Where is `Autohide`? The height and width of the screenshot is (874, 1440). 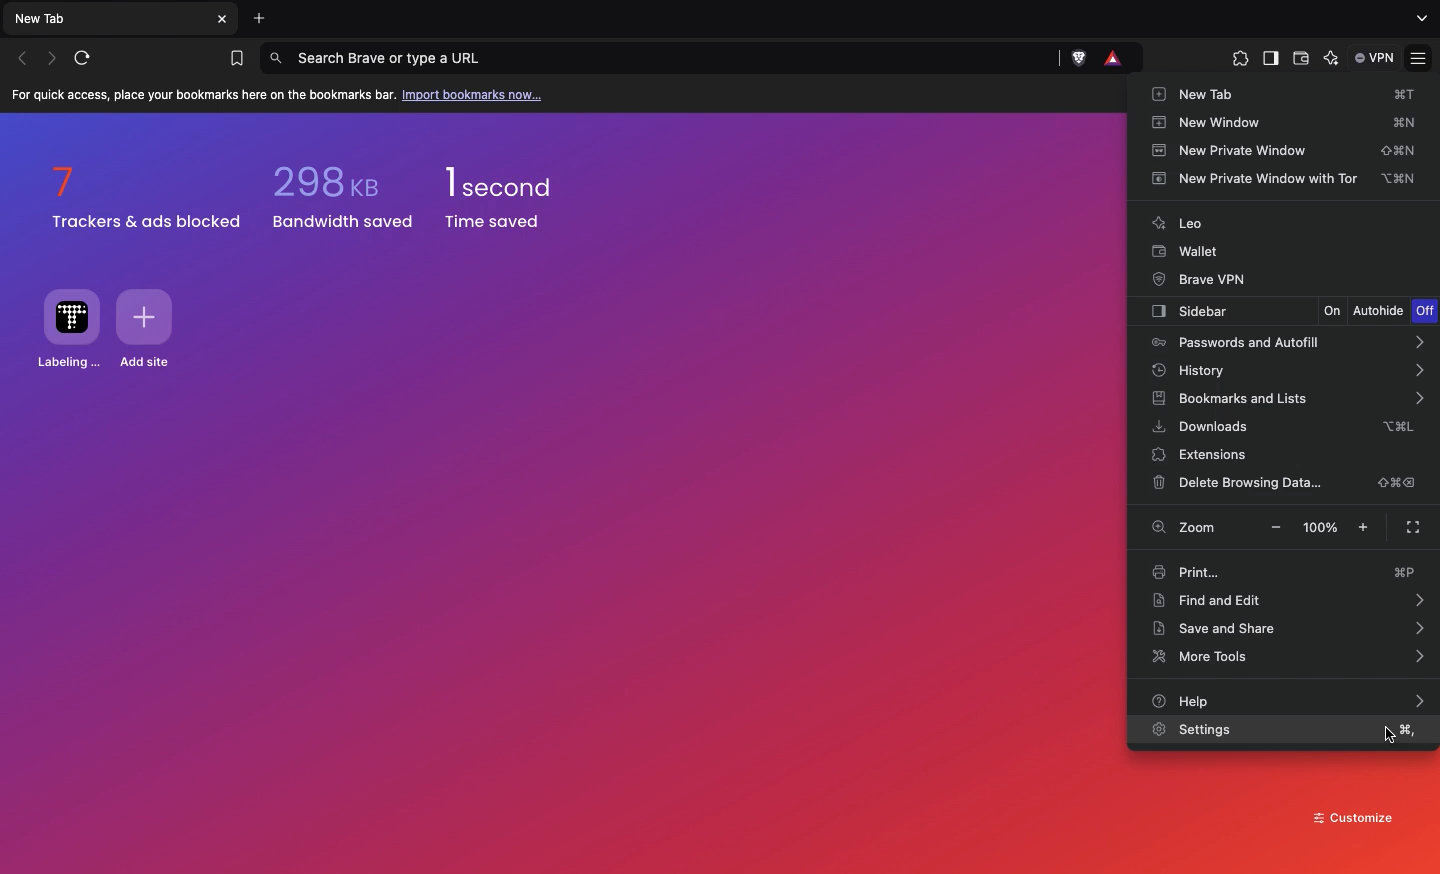
Autohide is located at coordinates (1381, 312).